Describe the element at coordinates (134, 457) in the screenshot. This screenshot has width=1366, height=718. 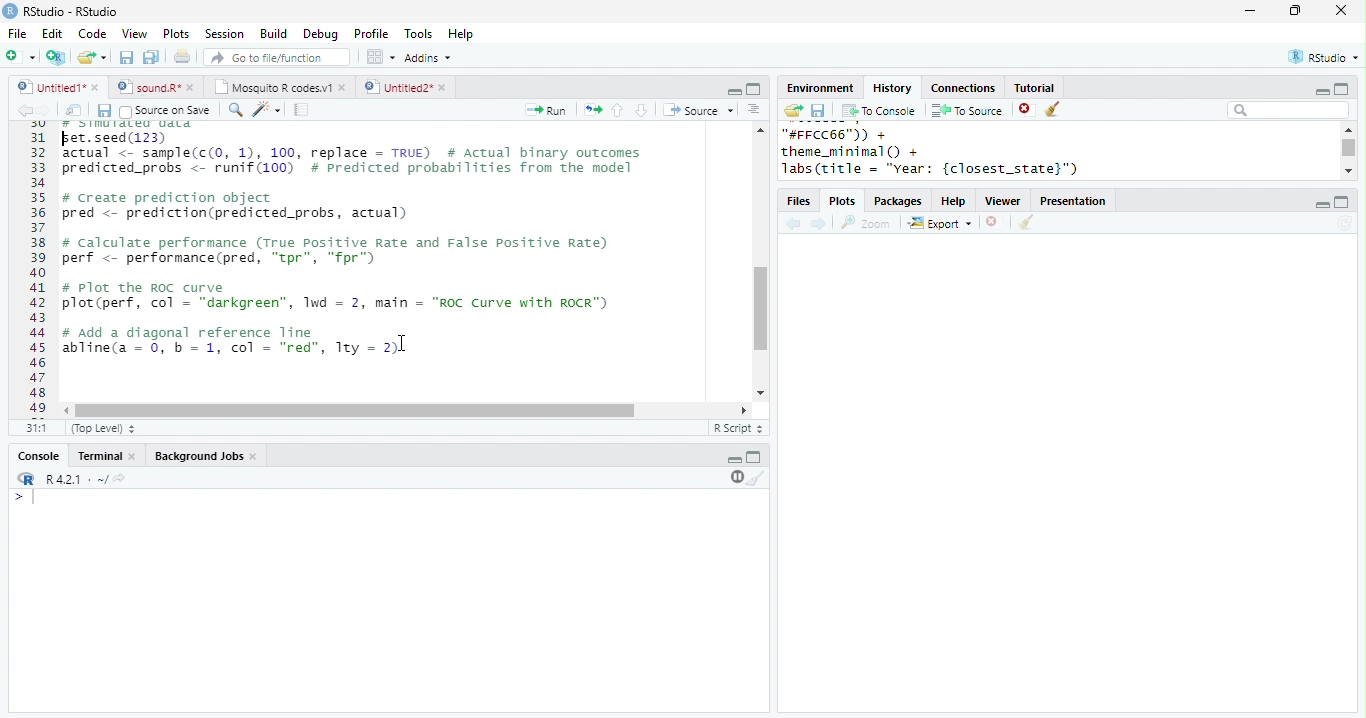
I see `close` at that location.